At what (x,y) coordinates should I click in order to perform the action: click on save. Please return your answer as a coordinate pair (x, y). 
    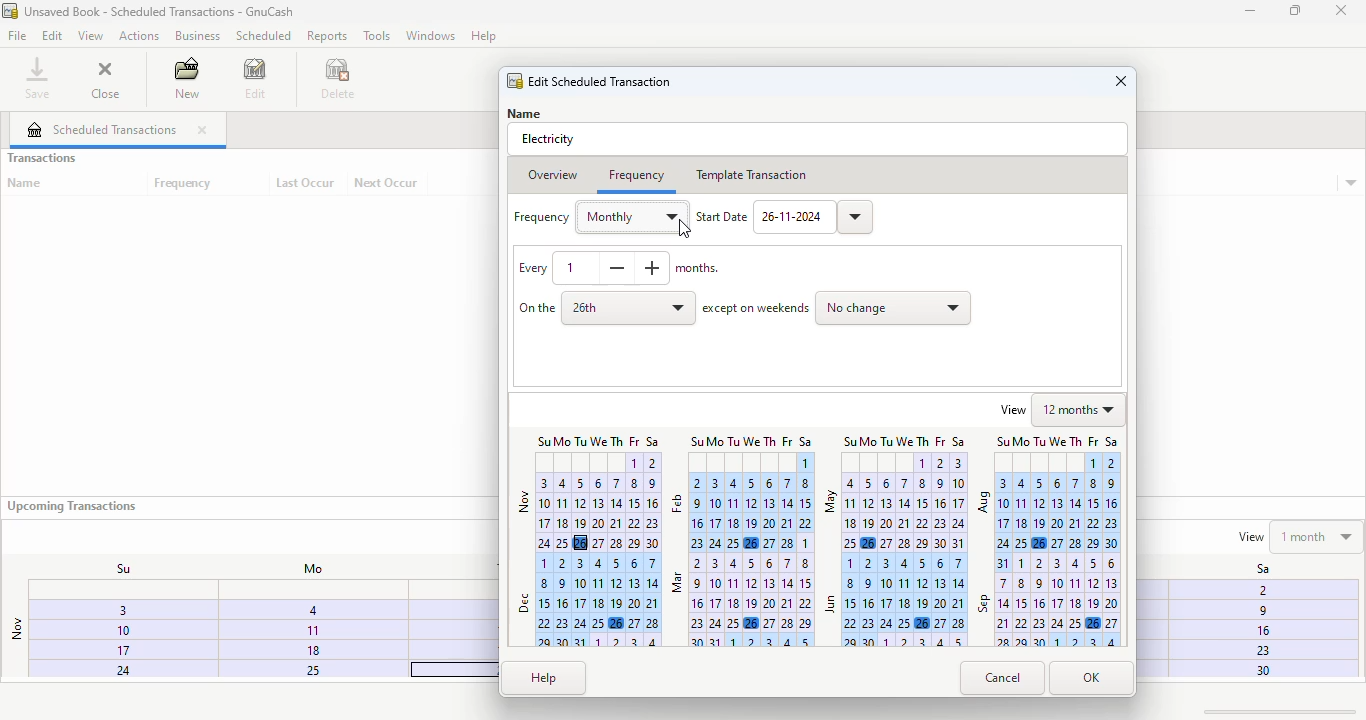
    Looking at the image, I should click on (38, 77).